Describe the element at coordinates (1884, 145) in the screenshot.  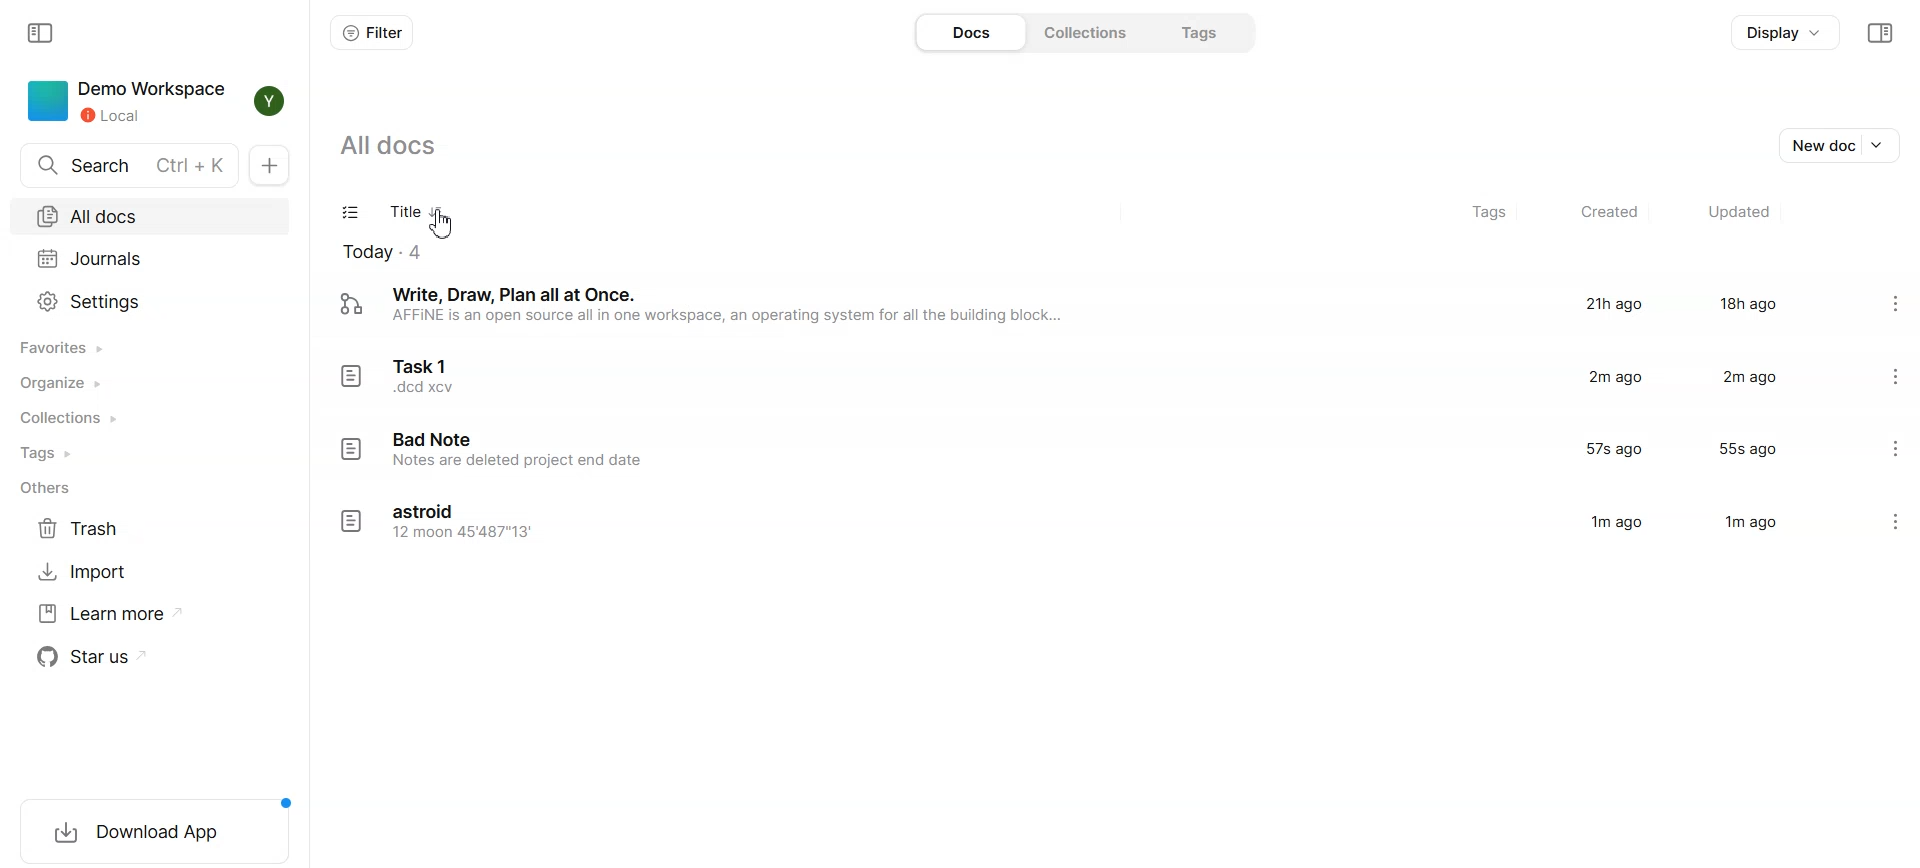
I see `Dropdown` at that location.